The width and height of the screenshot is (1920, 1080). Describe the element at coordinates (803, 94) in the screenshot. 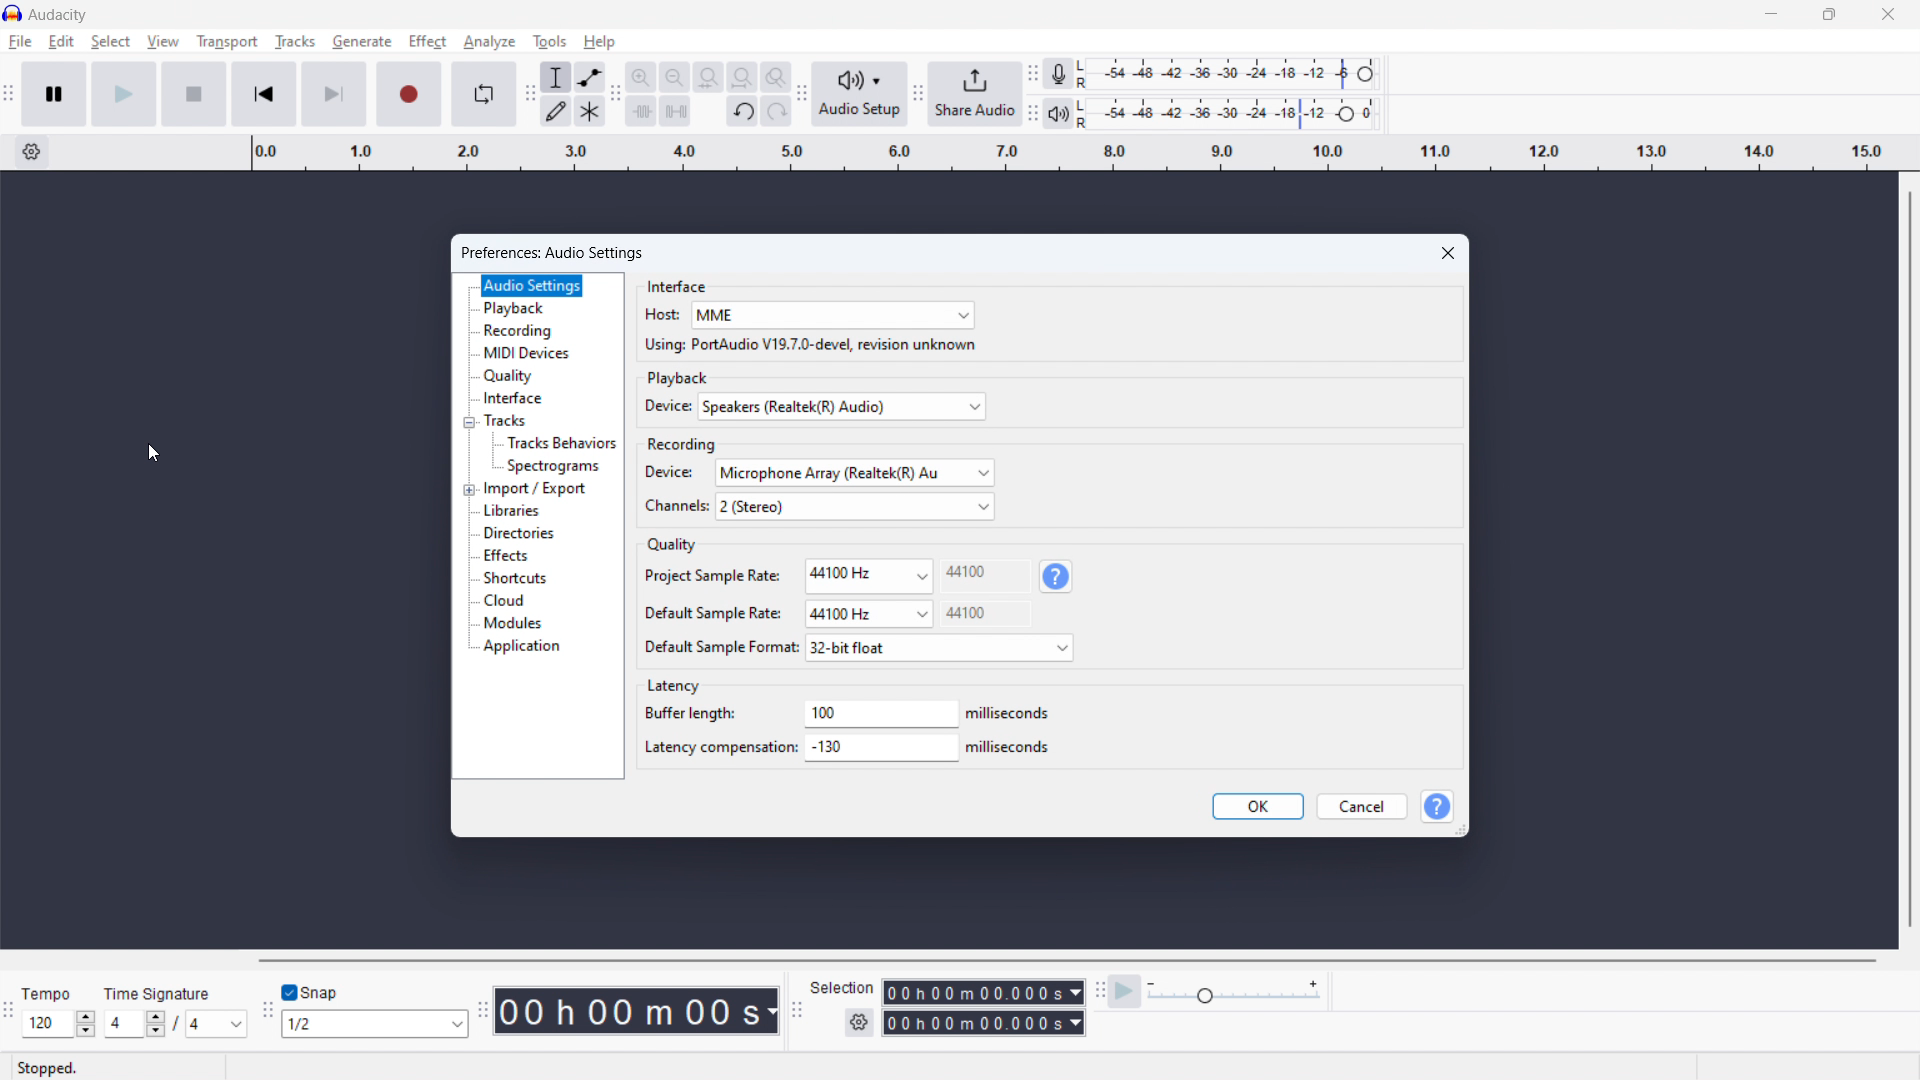

I see `audio setup toolbar` at that location.